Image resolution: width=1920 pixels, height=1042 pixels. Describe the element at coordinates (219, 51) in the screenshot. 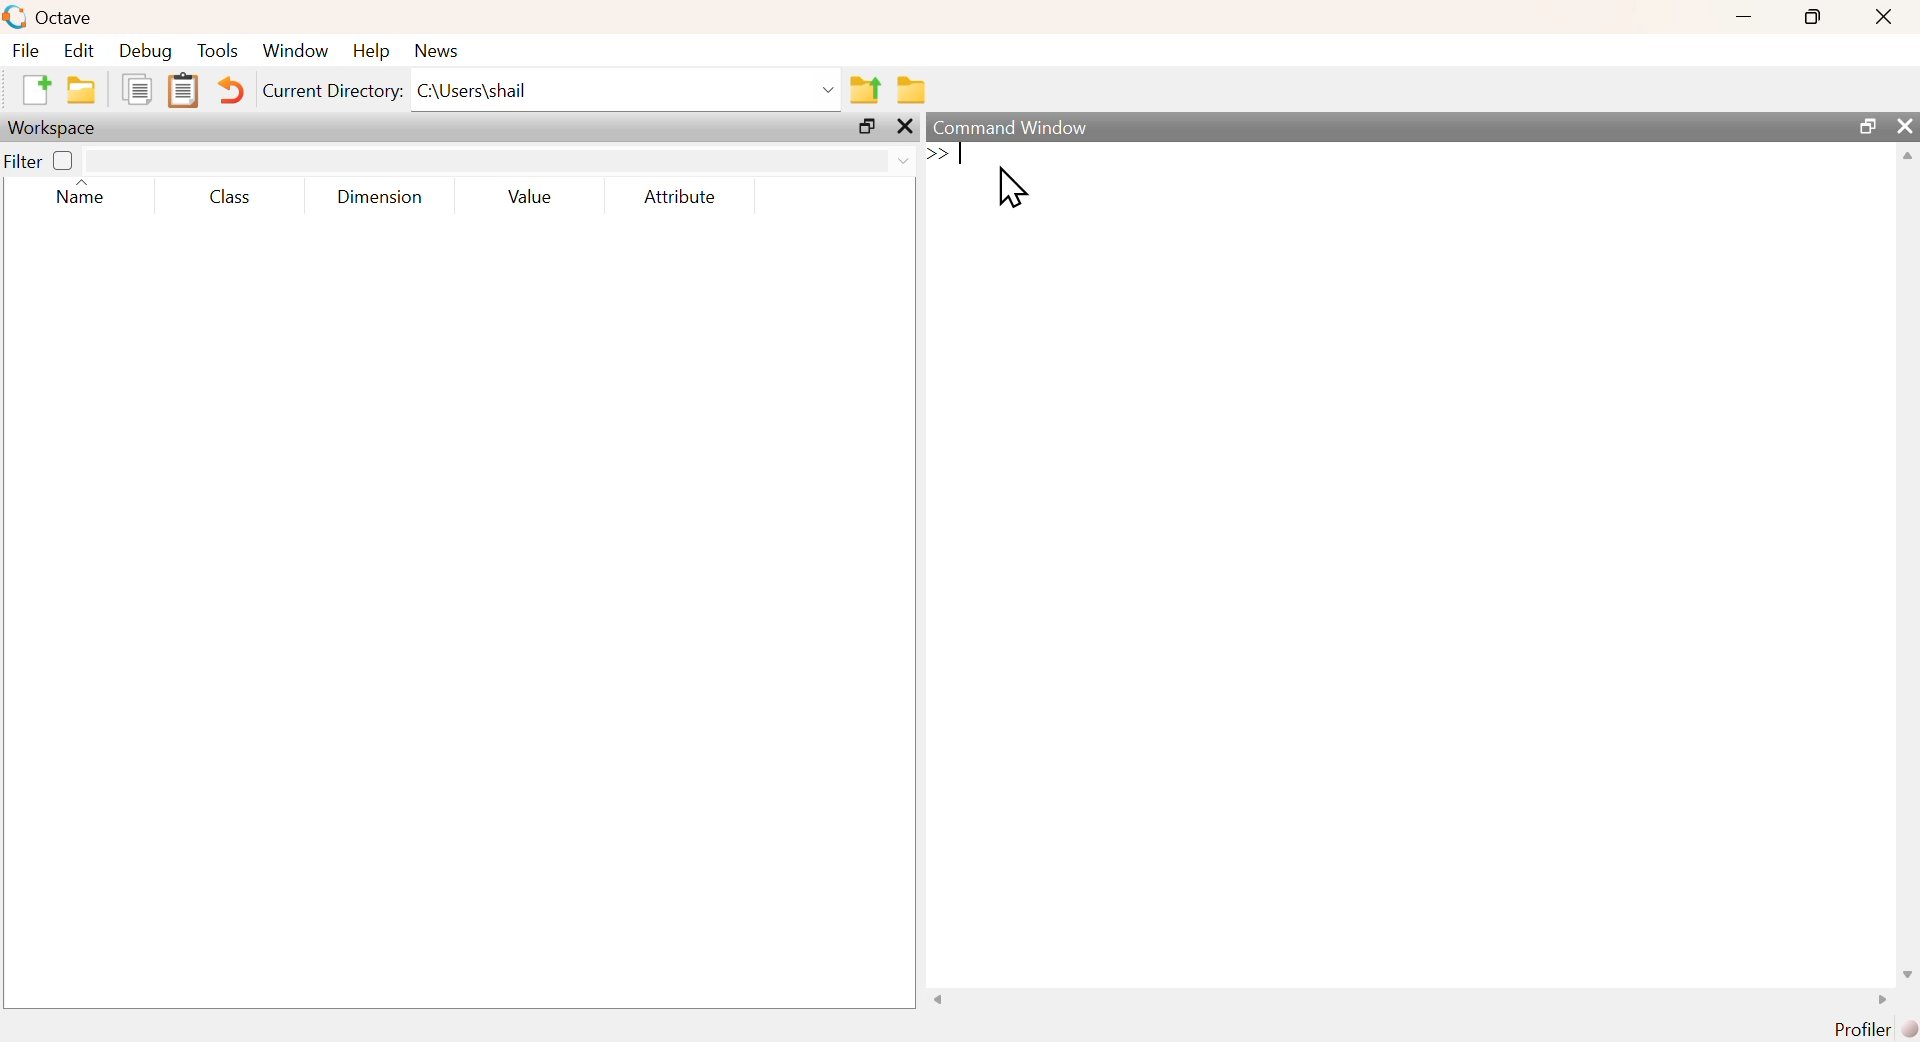

I see `Tools` at that location.